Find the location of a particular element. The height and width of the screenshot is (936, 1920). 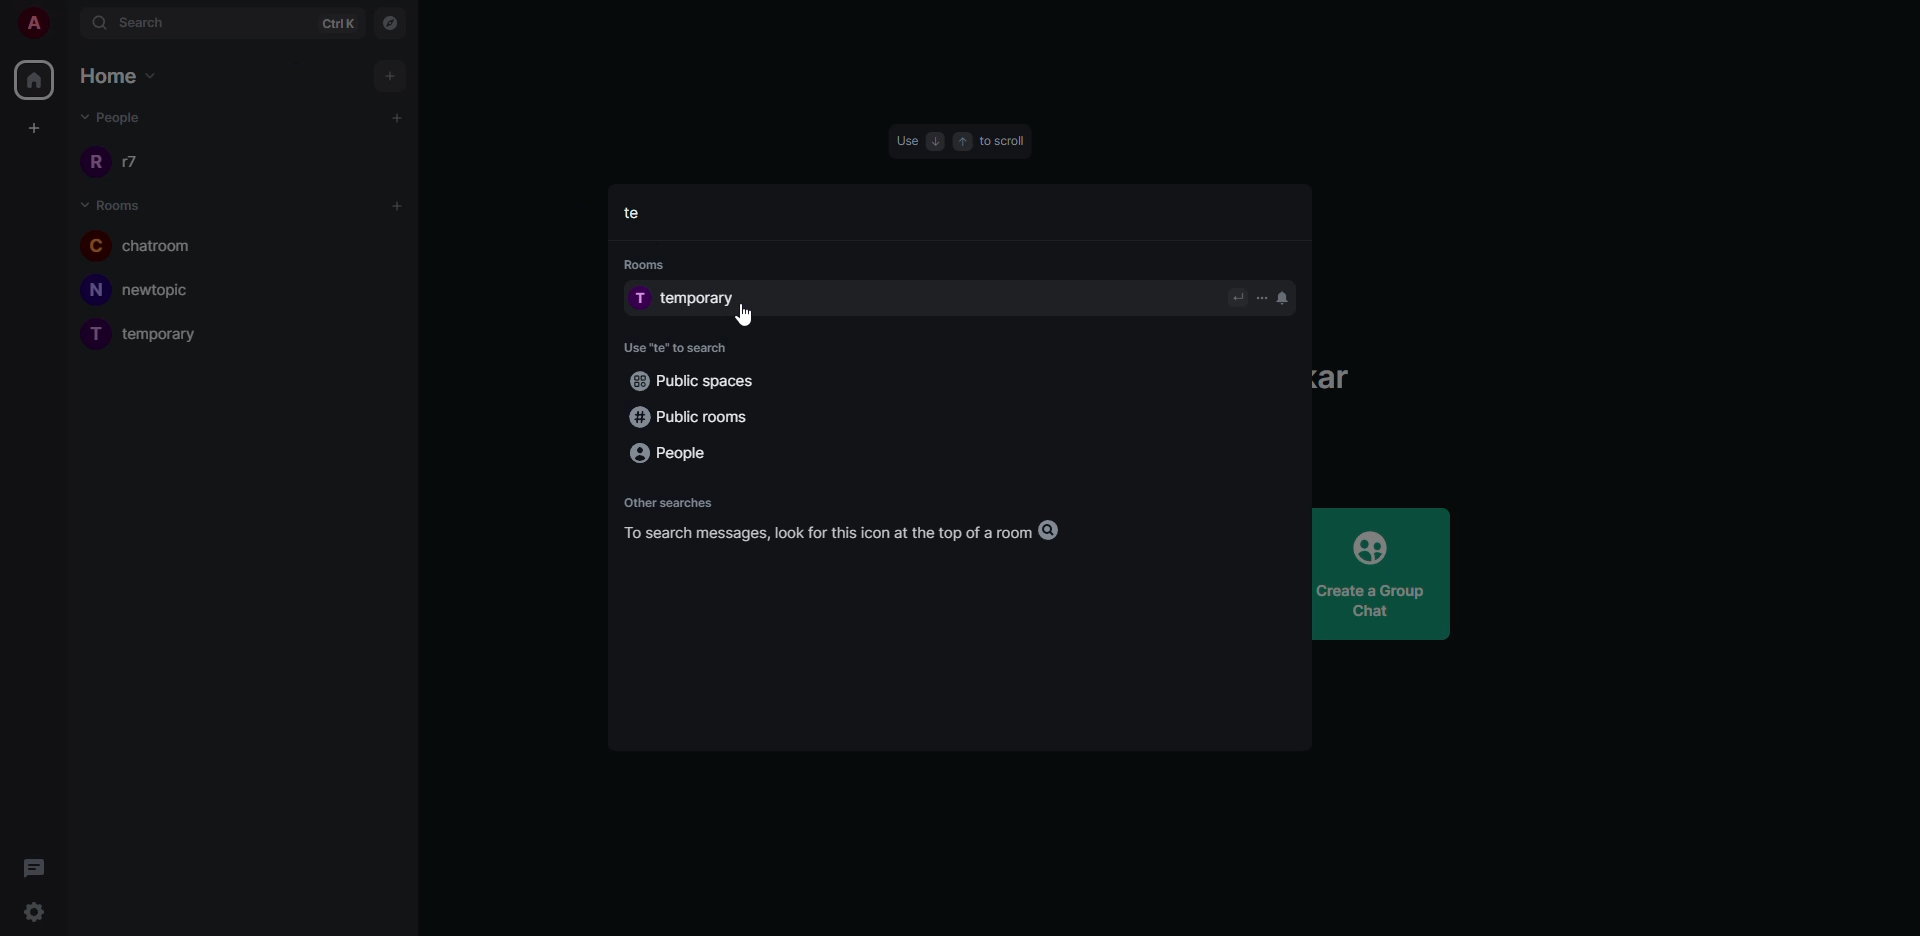

info is located at coordinates (854, 532).